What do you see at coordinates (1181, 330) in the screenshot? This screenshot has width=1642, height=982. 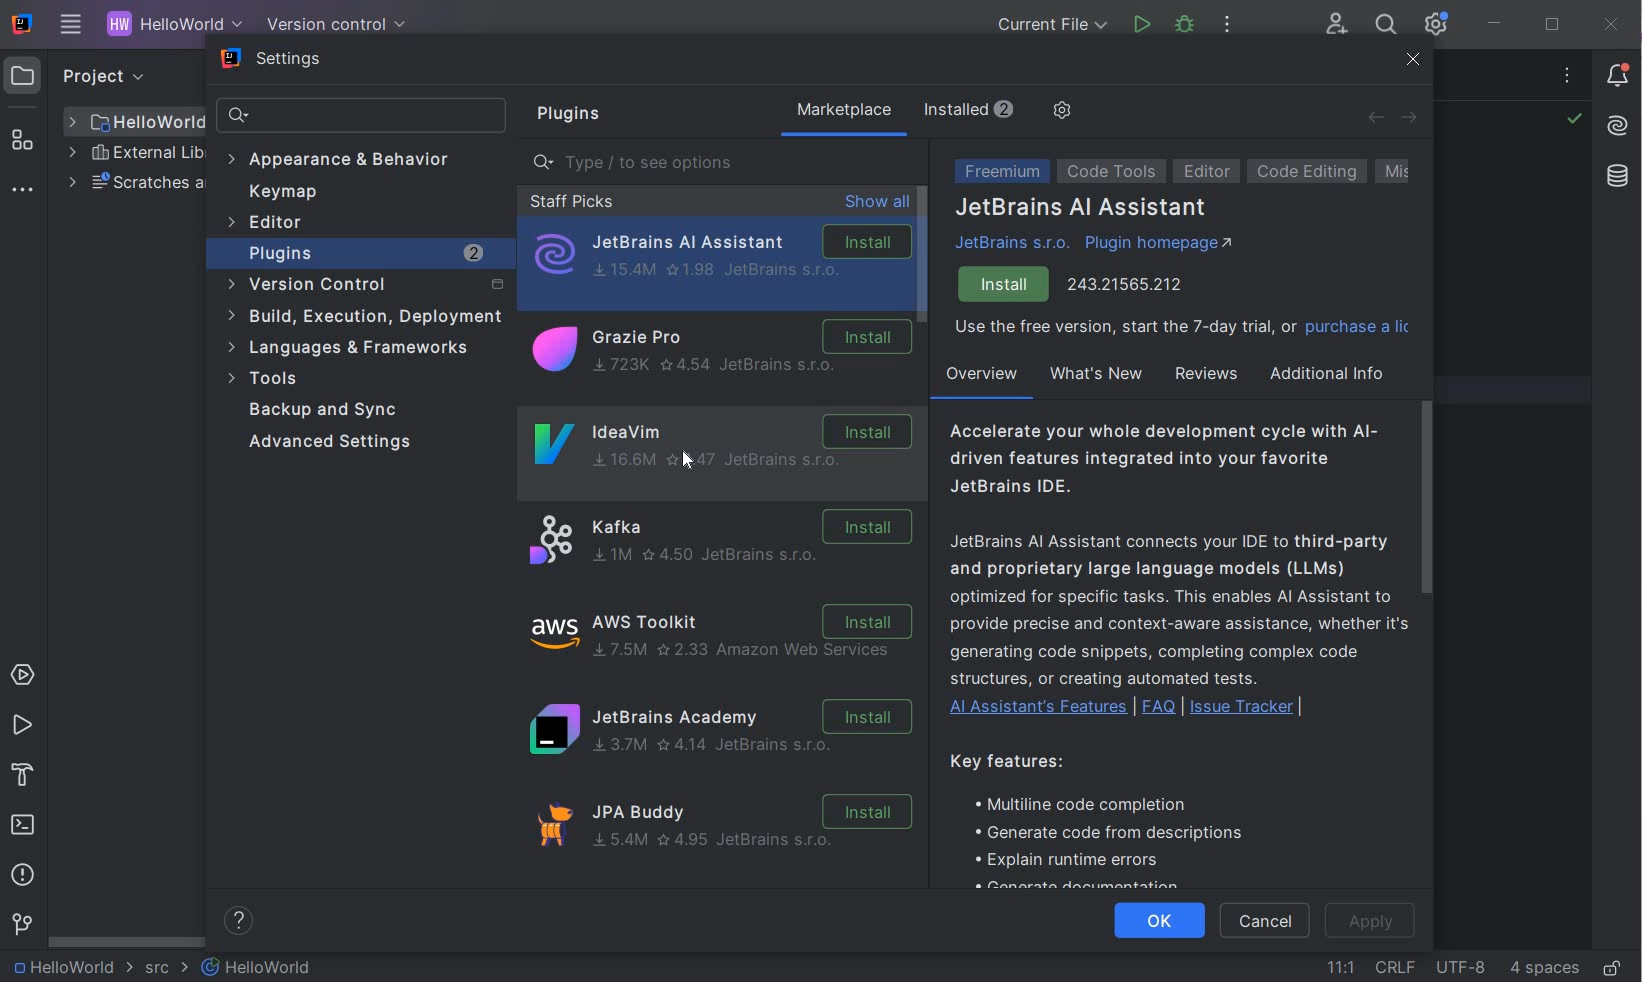 I see `use the free version, start 7-day trial` at bounding box center [1181, 330].